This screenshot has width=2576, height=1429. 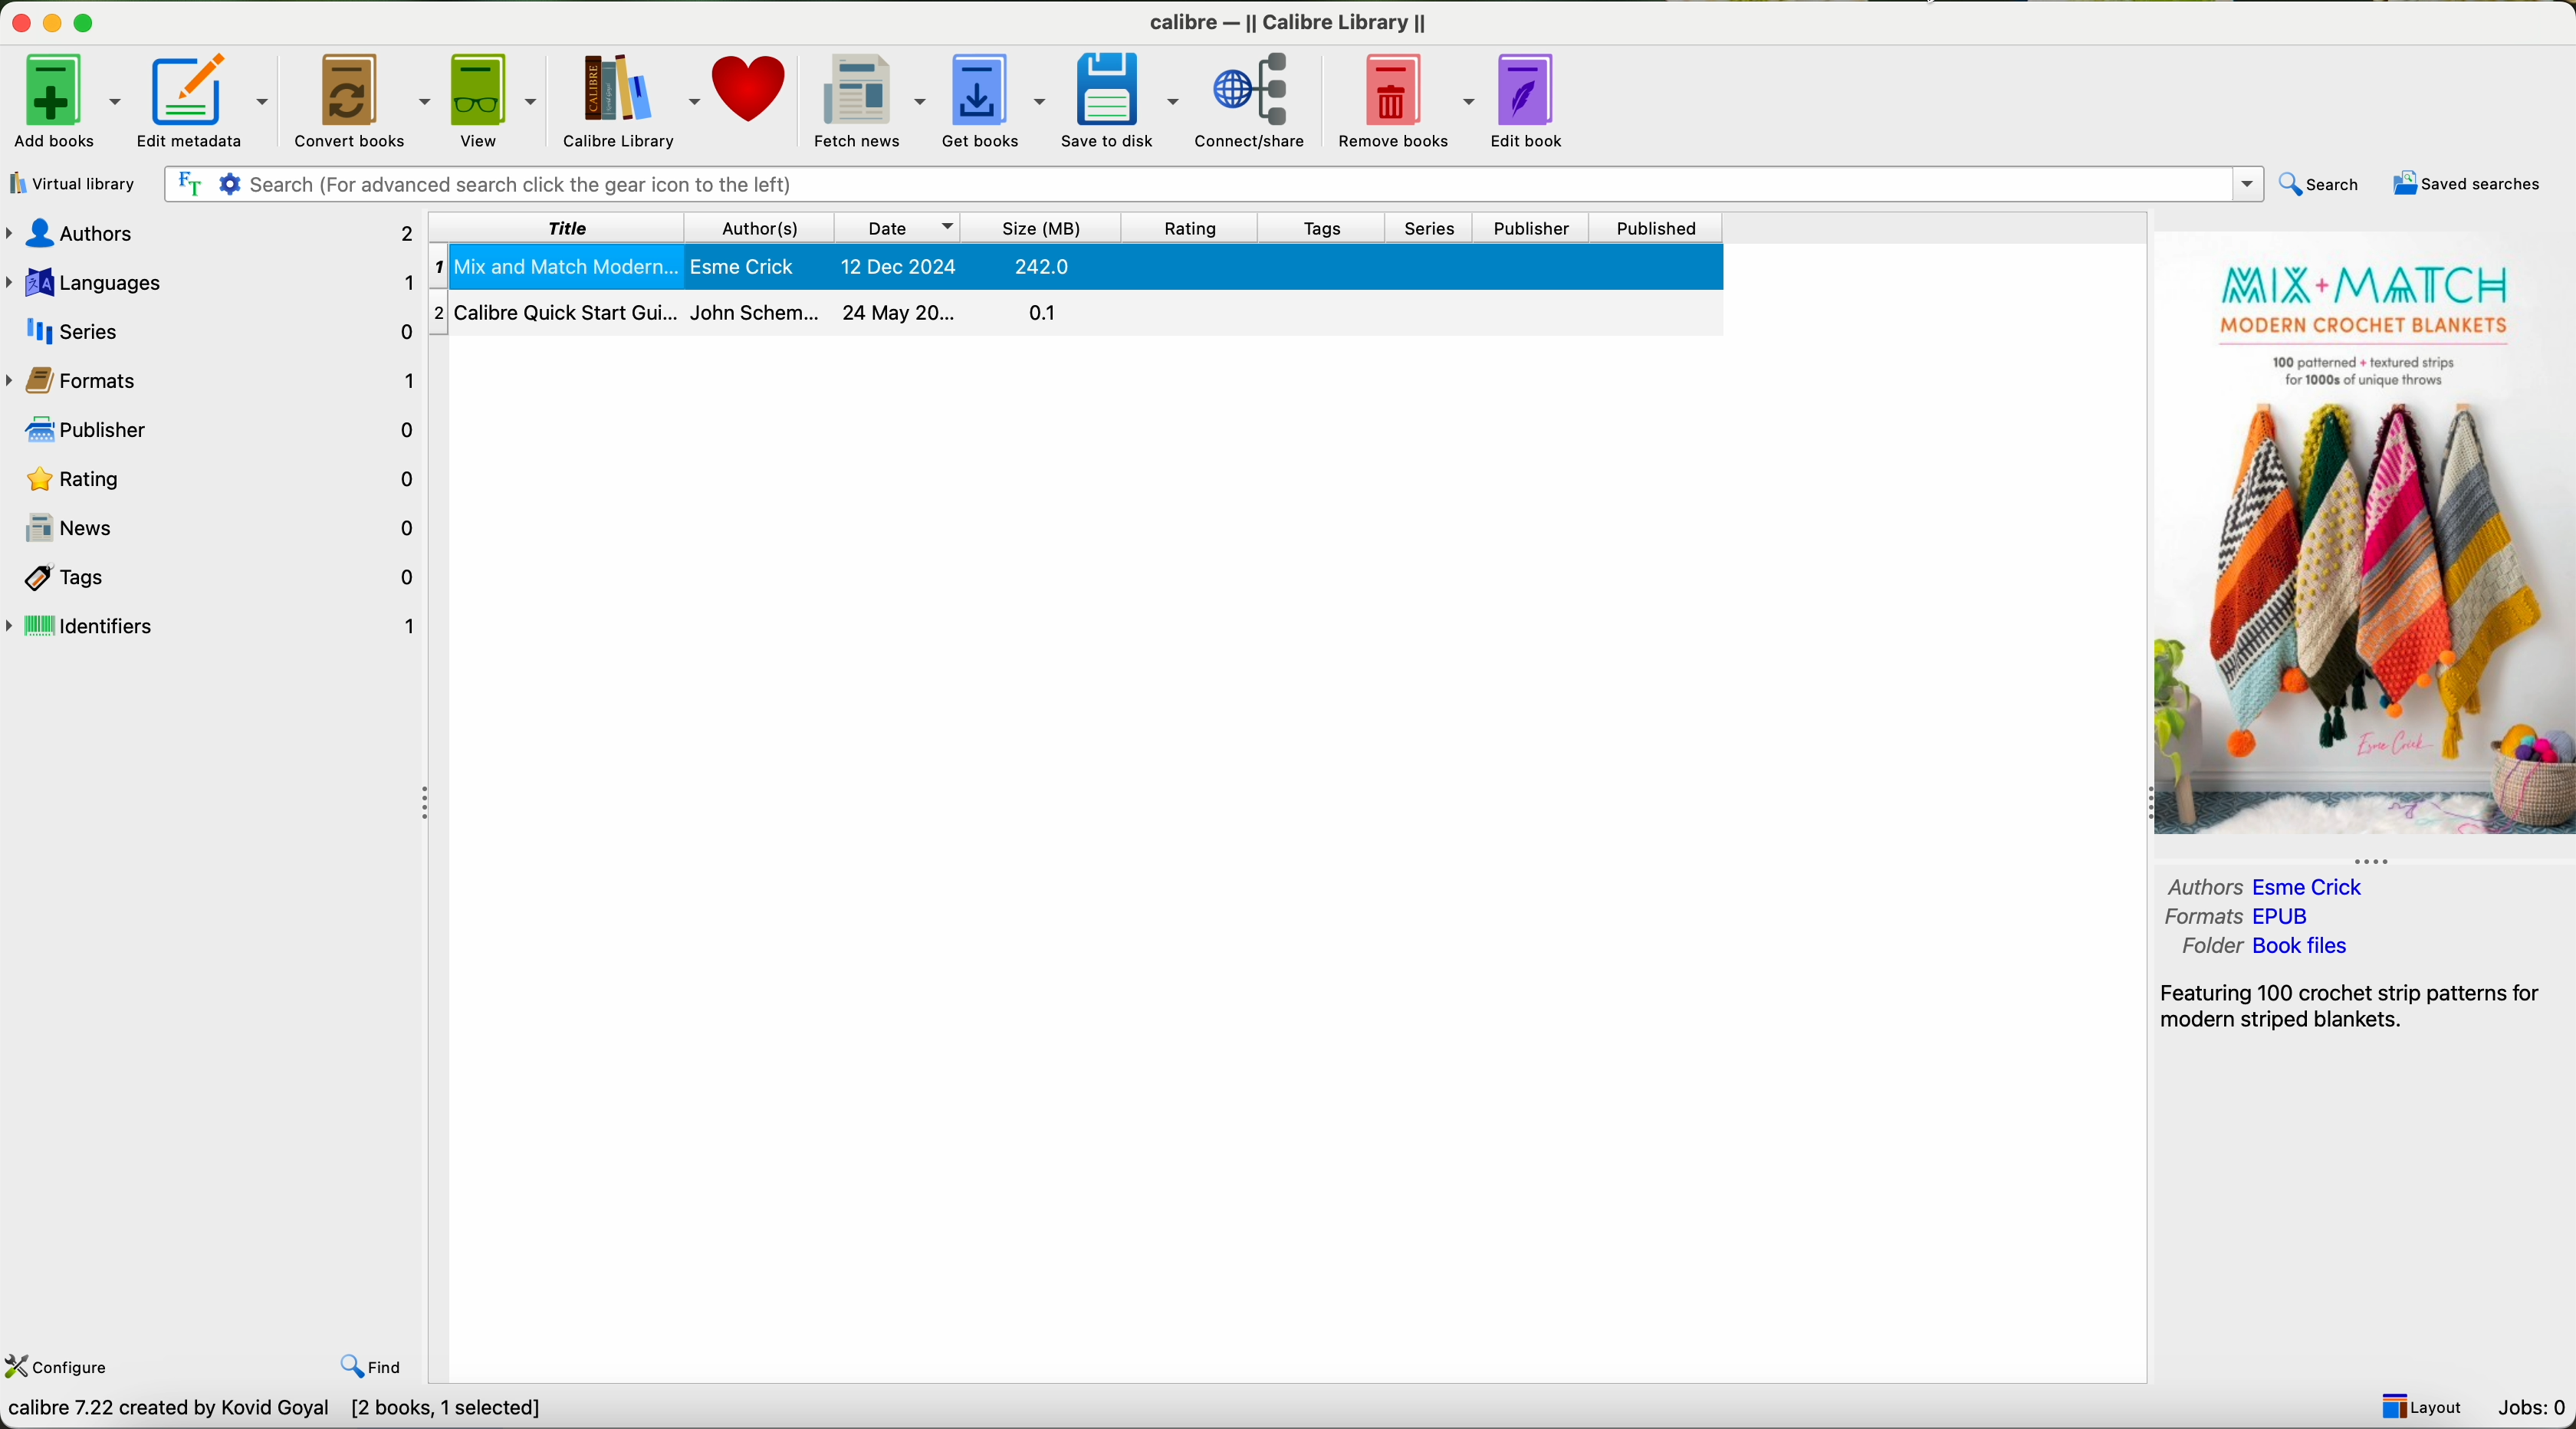 What do you see at coordinates (213, 382) in the screenshot?
I see `formats` at bounding box center [213, 382].